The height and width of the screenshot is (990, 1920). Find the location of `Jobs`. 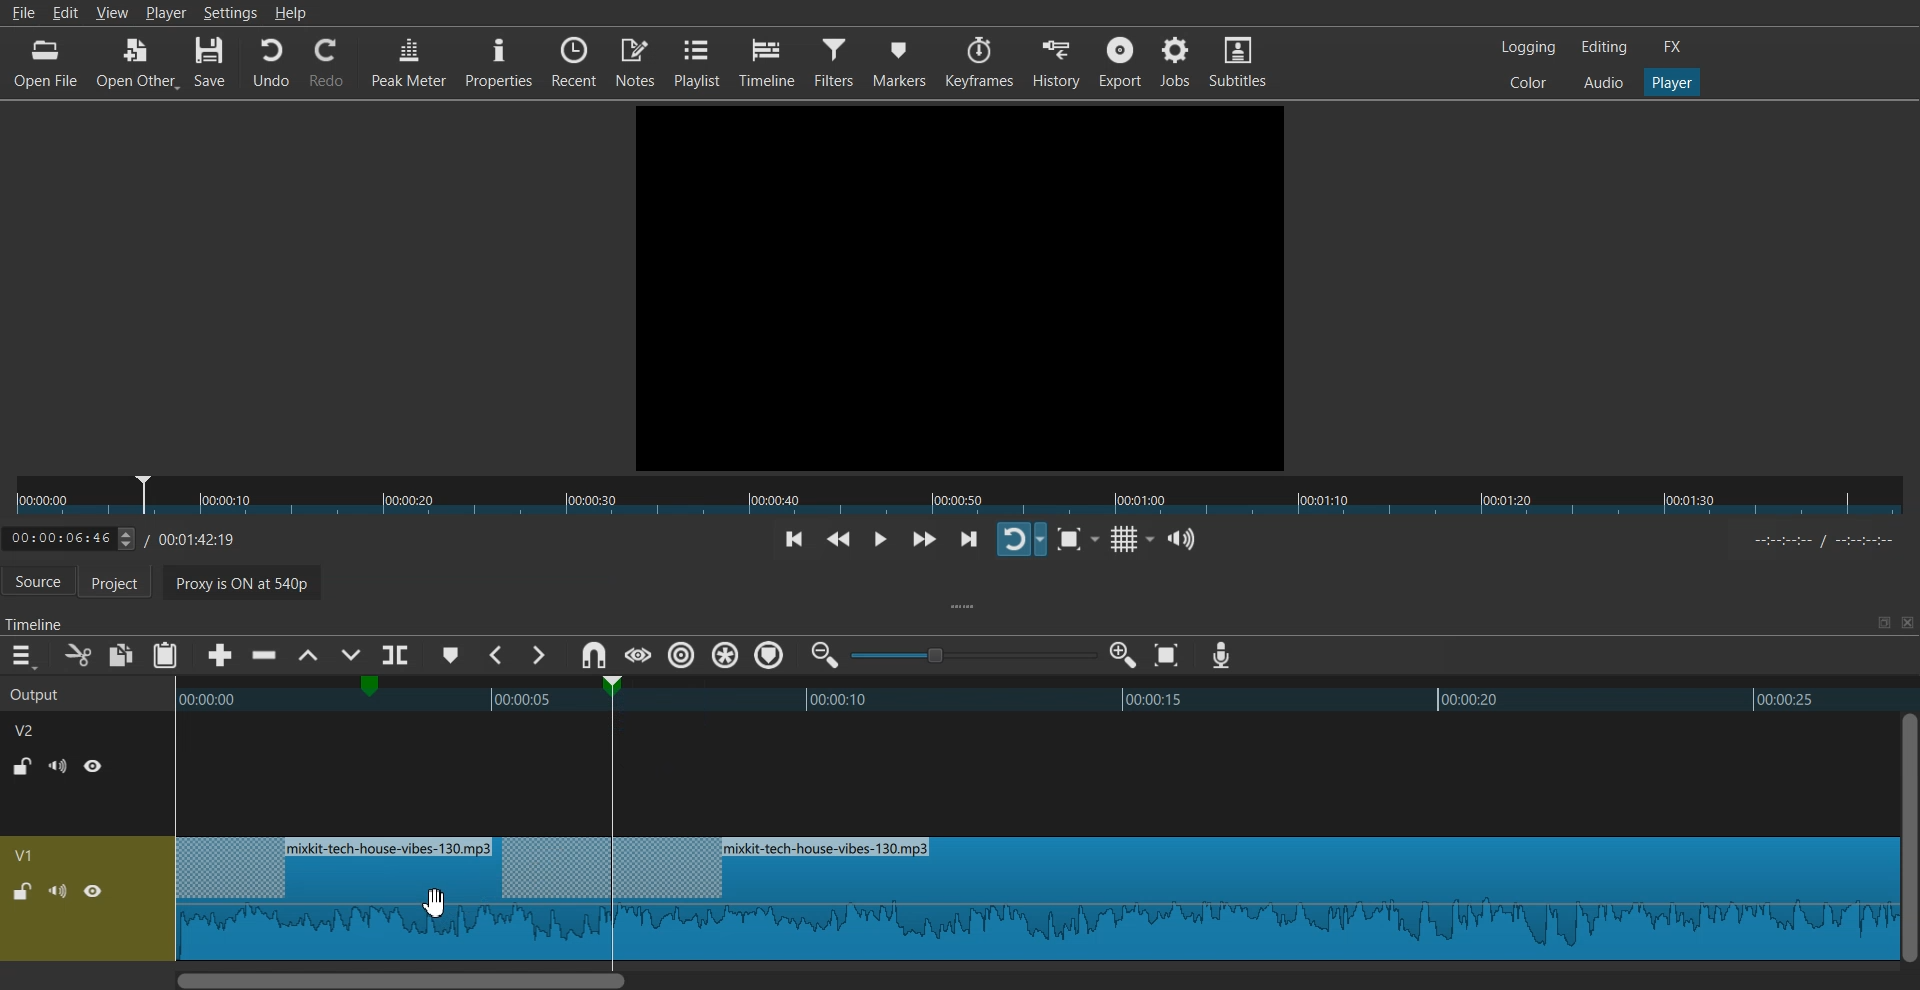

Jobs is located at coordinates (1174, 60).